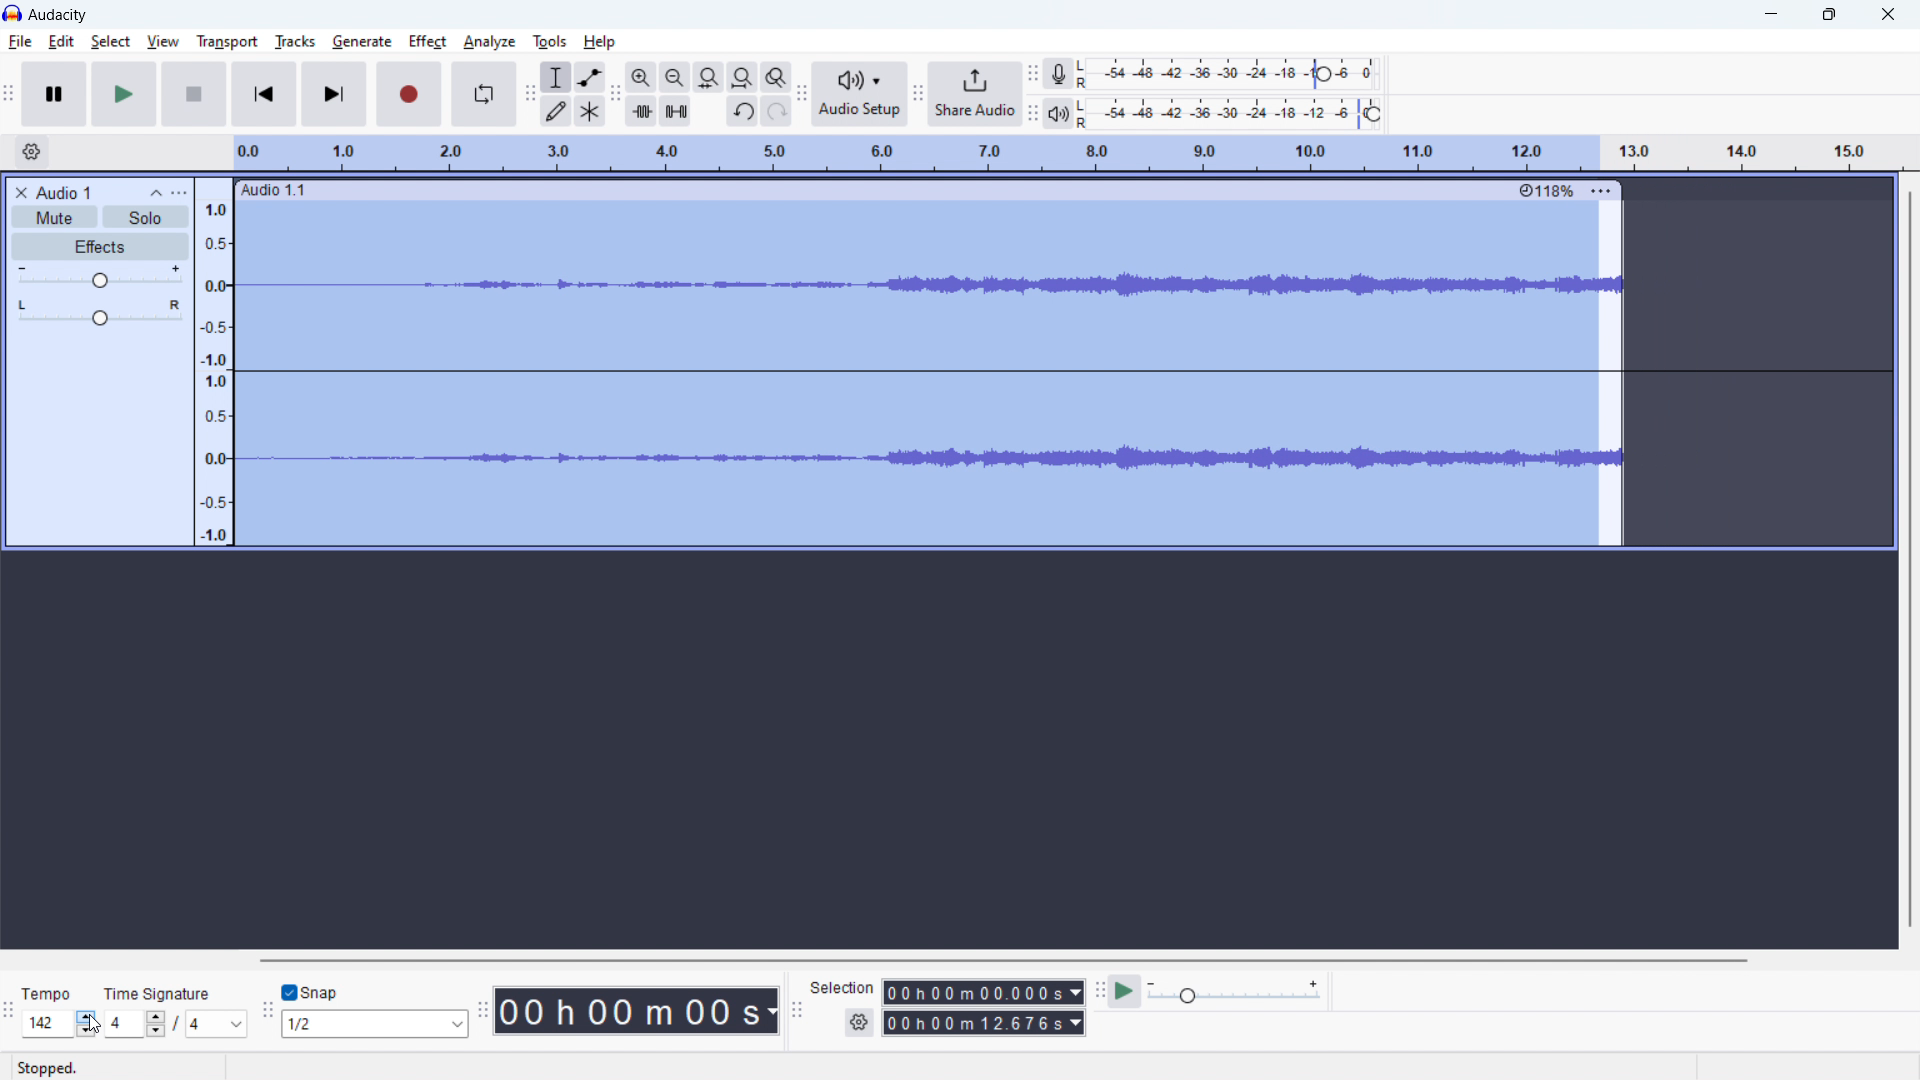 This screenshot has height=1080, width=1920. I want to click on settings, so click(858, 1023).